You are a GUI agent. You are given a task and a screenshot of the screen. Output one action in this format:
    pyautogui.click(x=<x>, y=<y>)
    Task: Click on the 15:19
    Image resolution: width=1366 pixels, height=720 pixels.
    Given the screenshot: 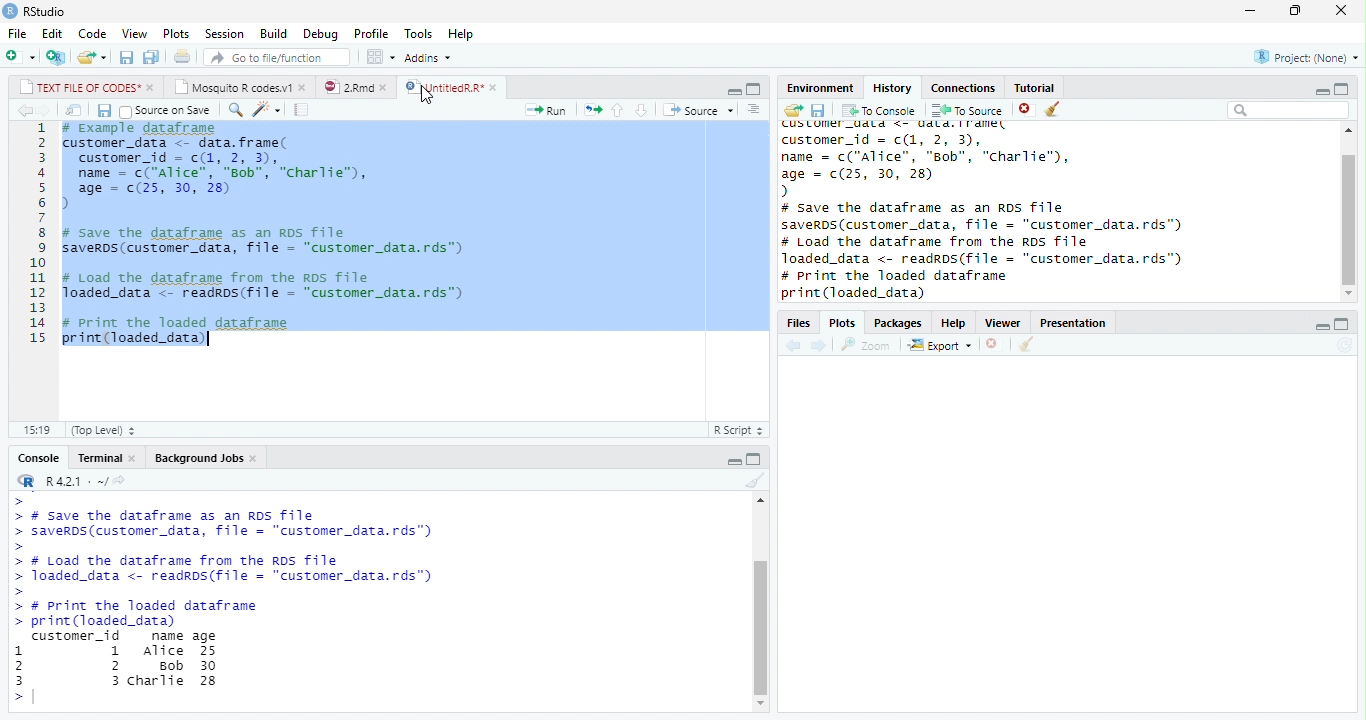 What is the action you would take?
    pyautogui.click(x=39, y=430)
    